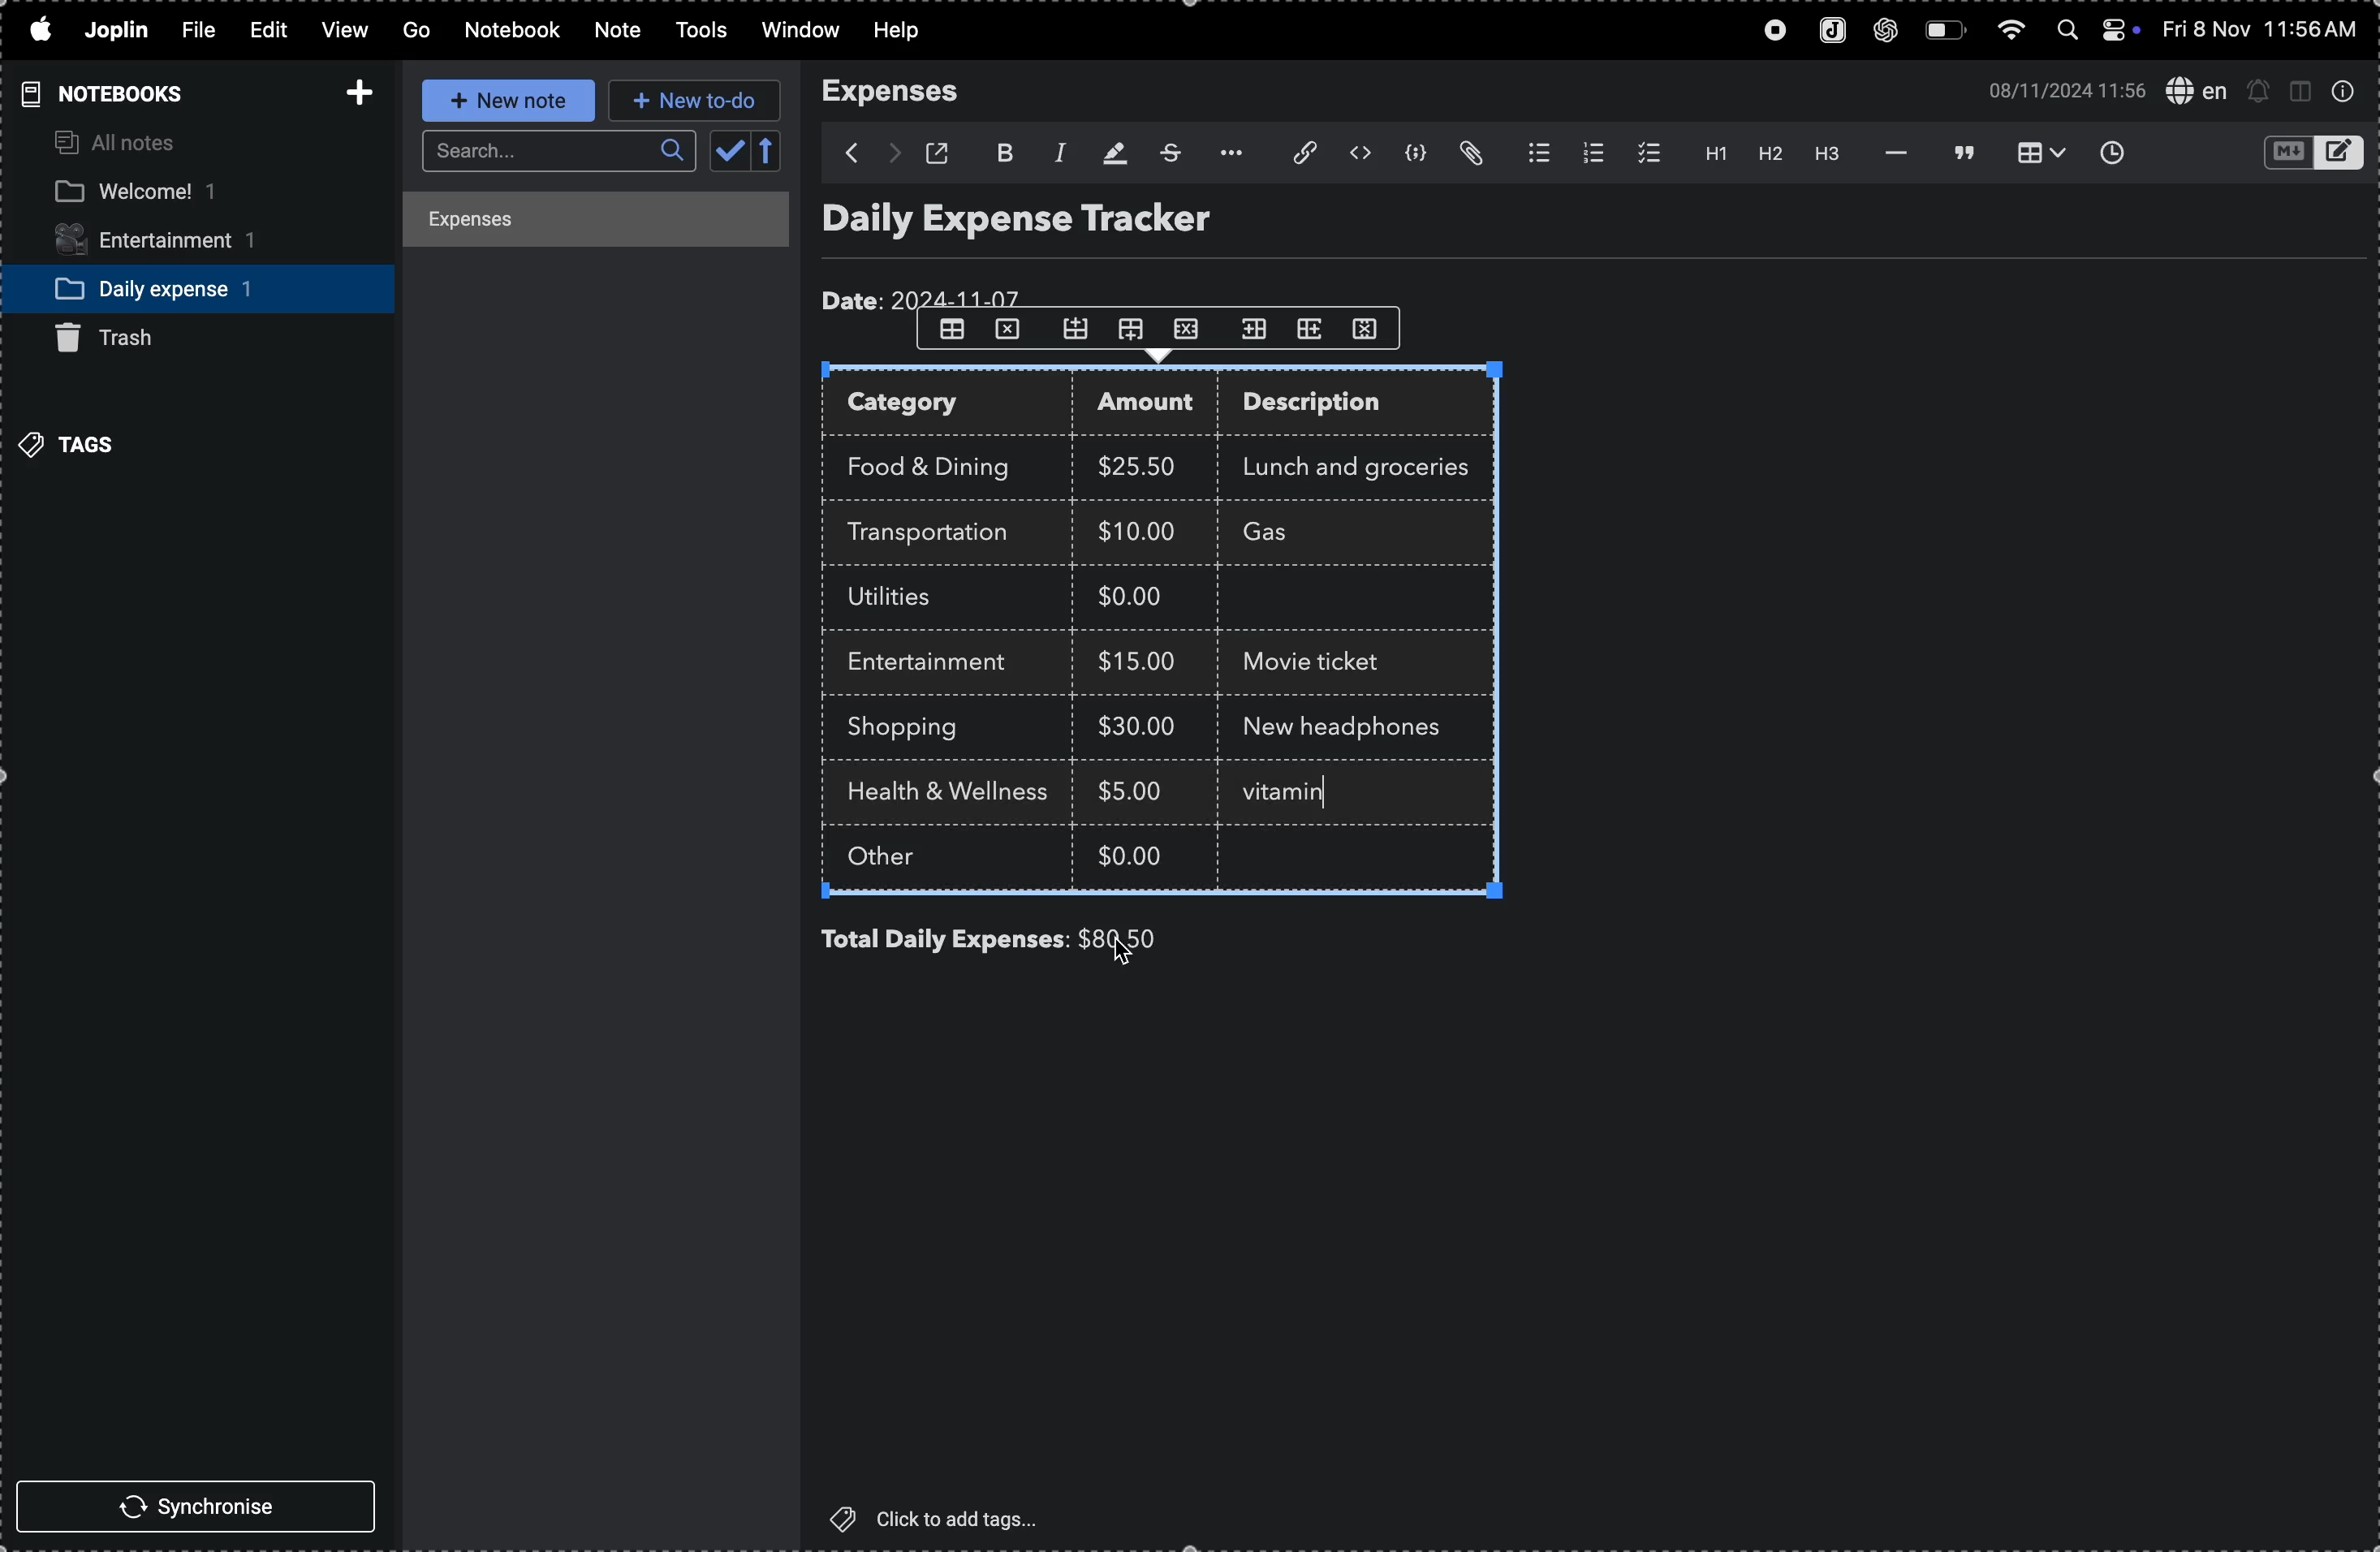 This screenshot has width=2380, height=1552. What do you see at coordinates (695, 31) in the screenshot?
I see `tools` at bounding box center [695, 31].